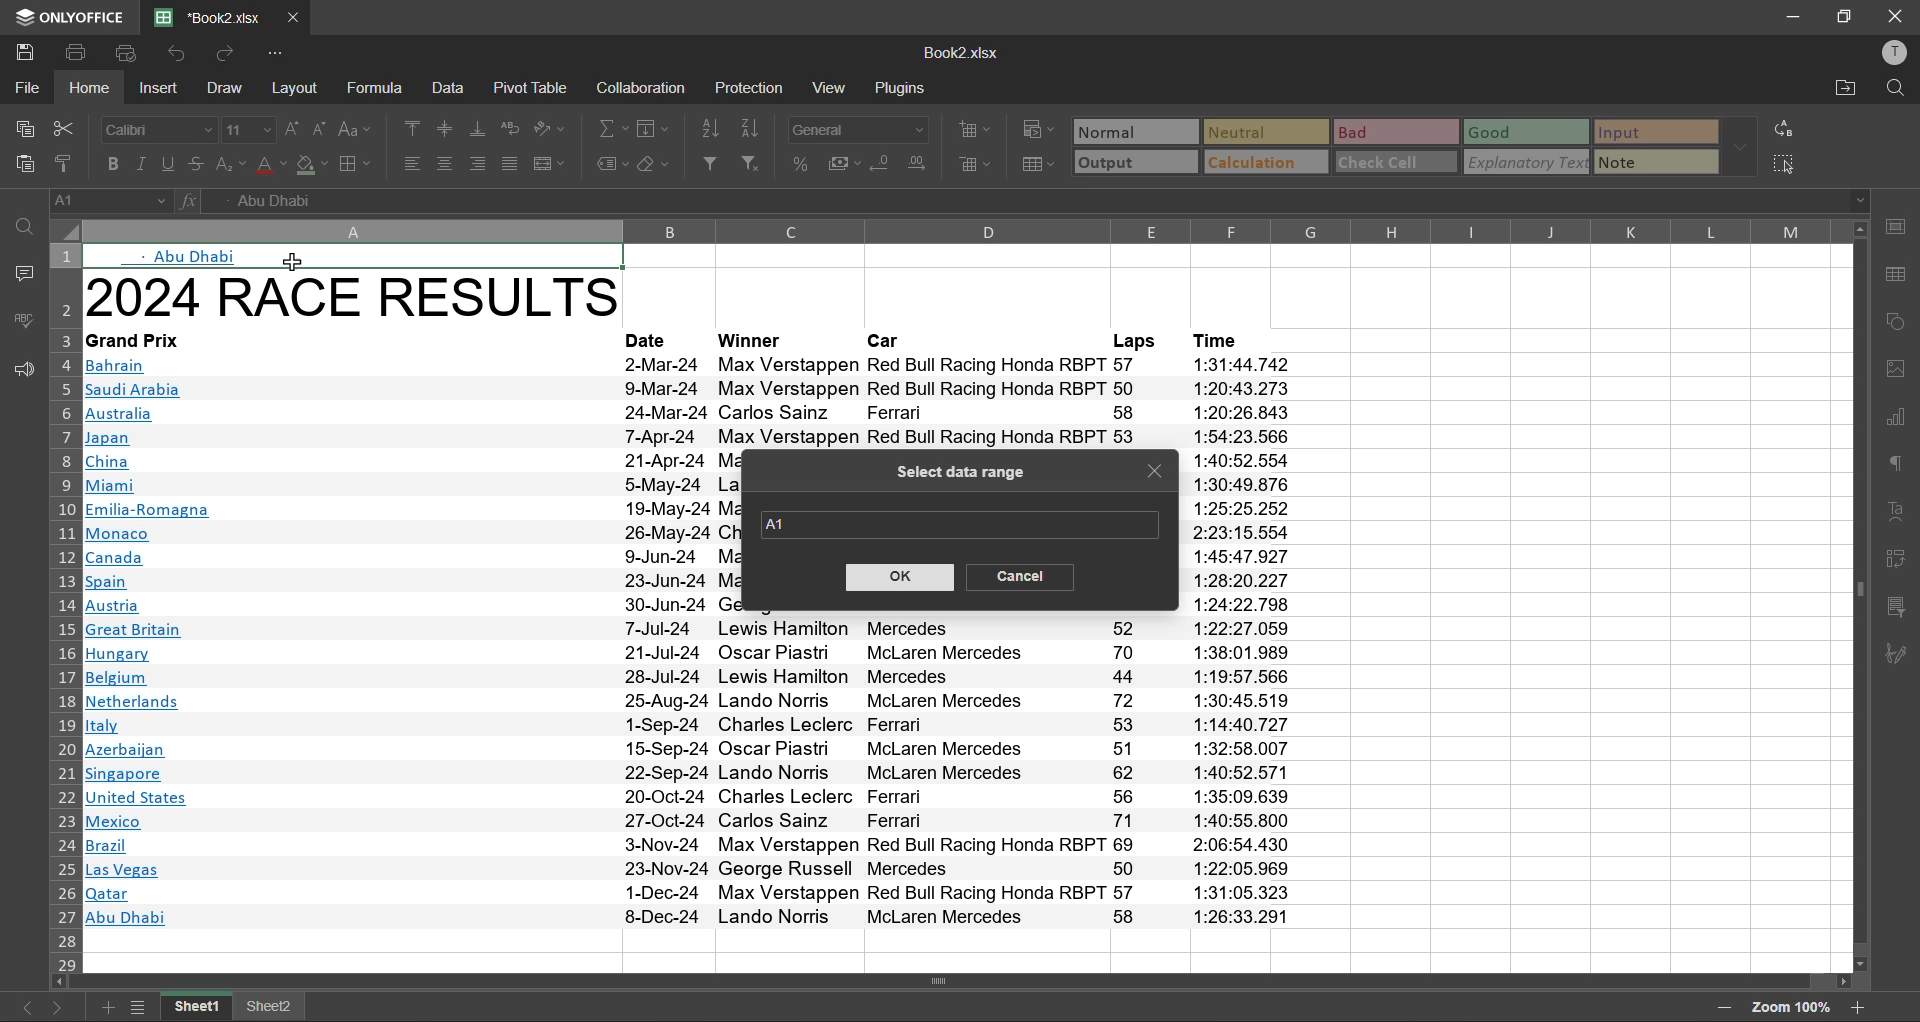 The height and width of the screenshot is (1022, 1920). I want to click on number format, so click(860, 130).